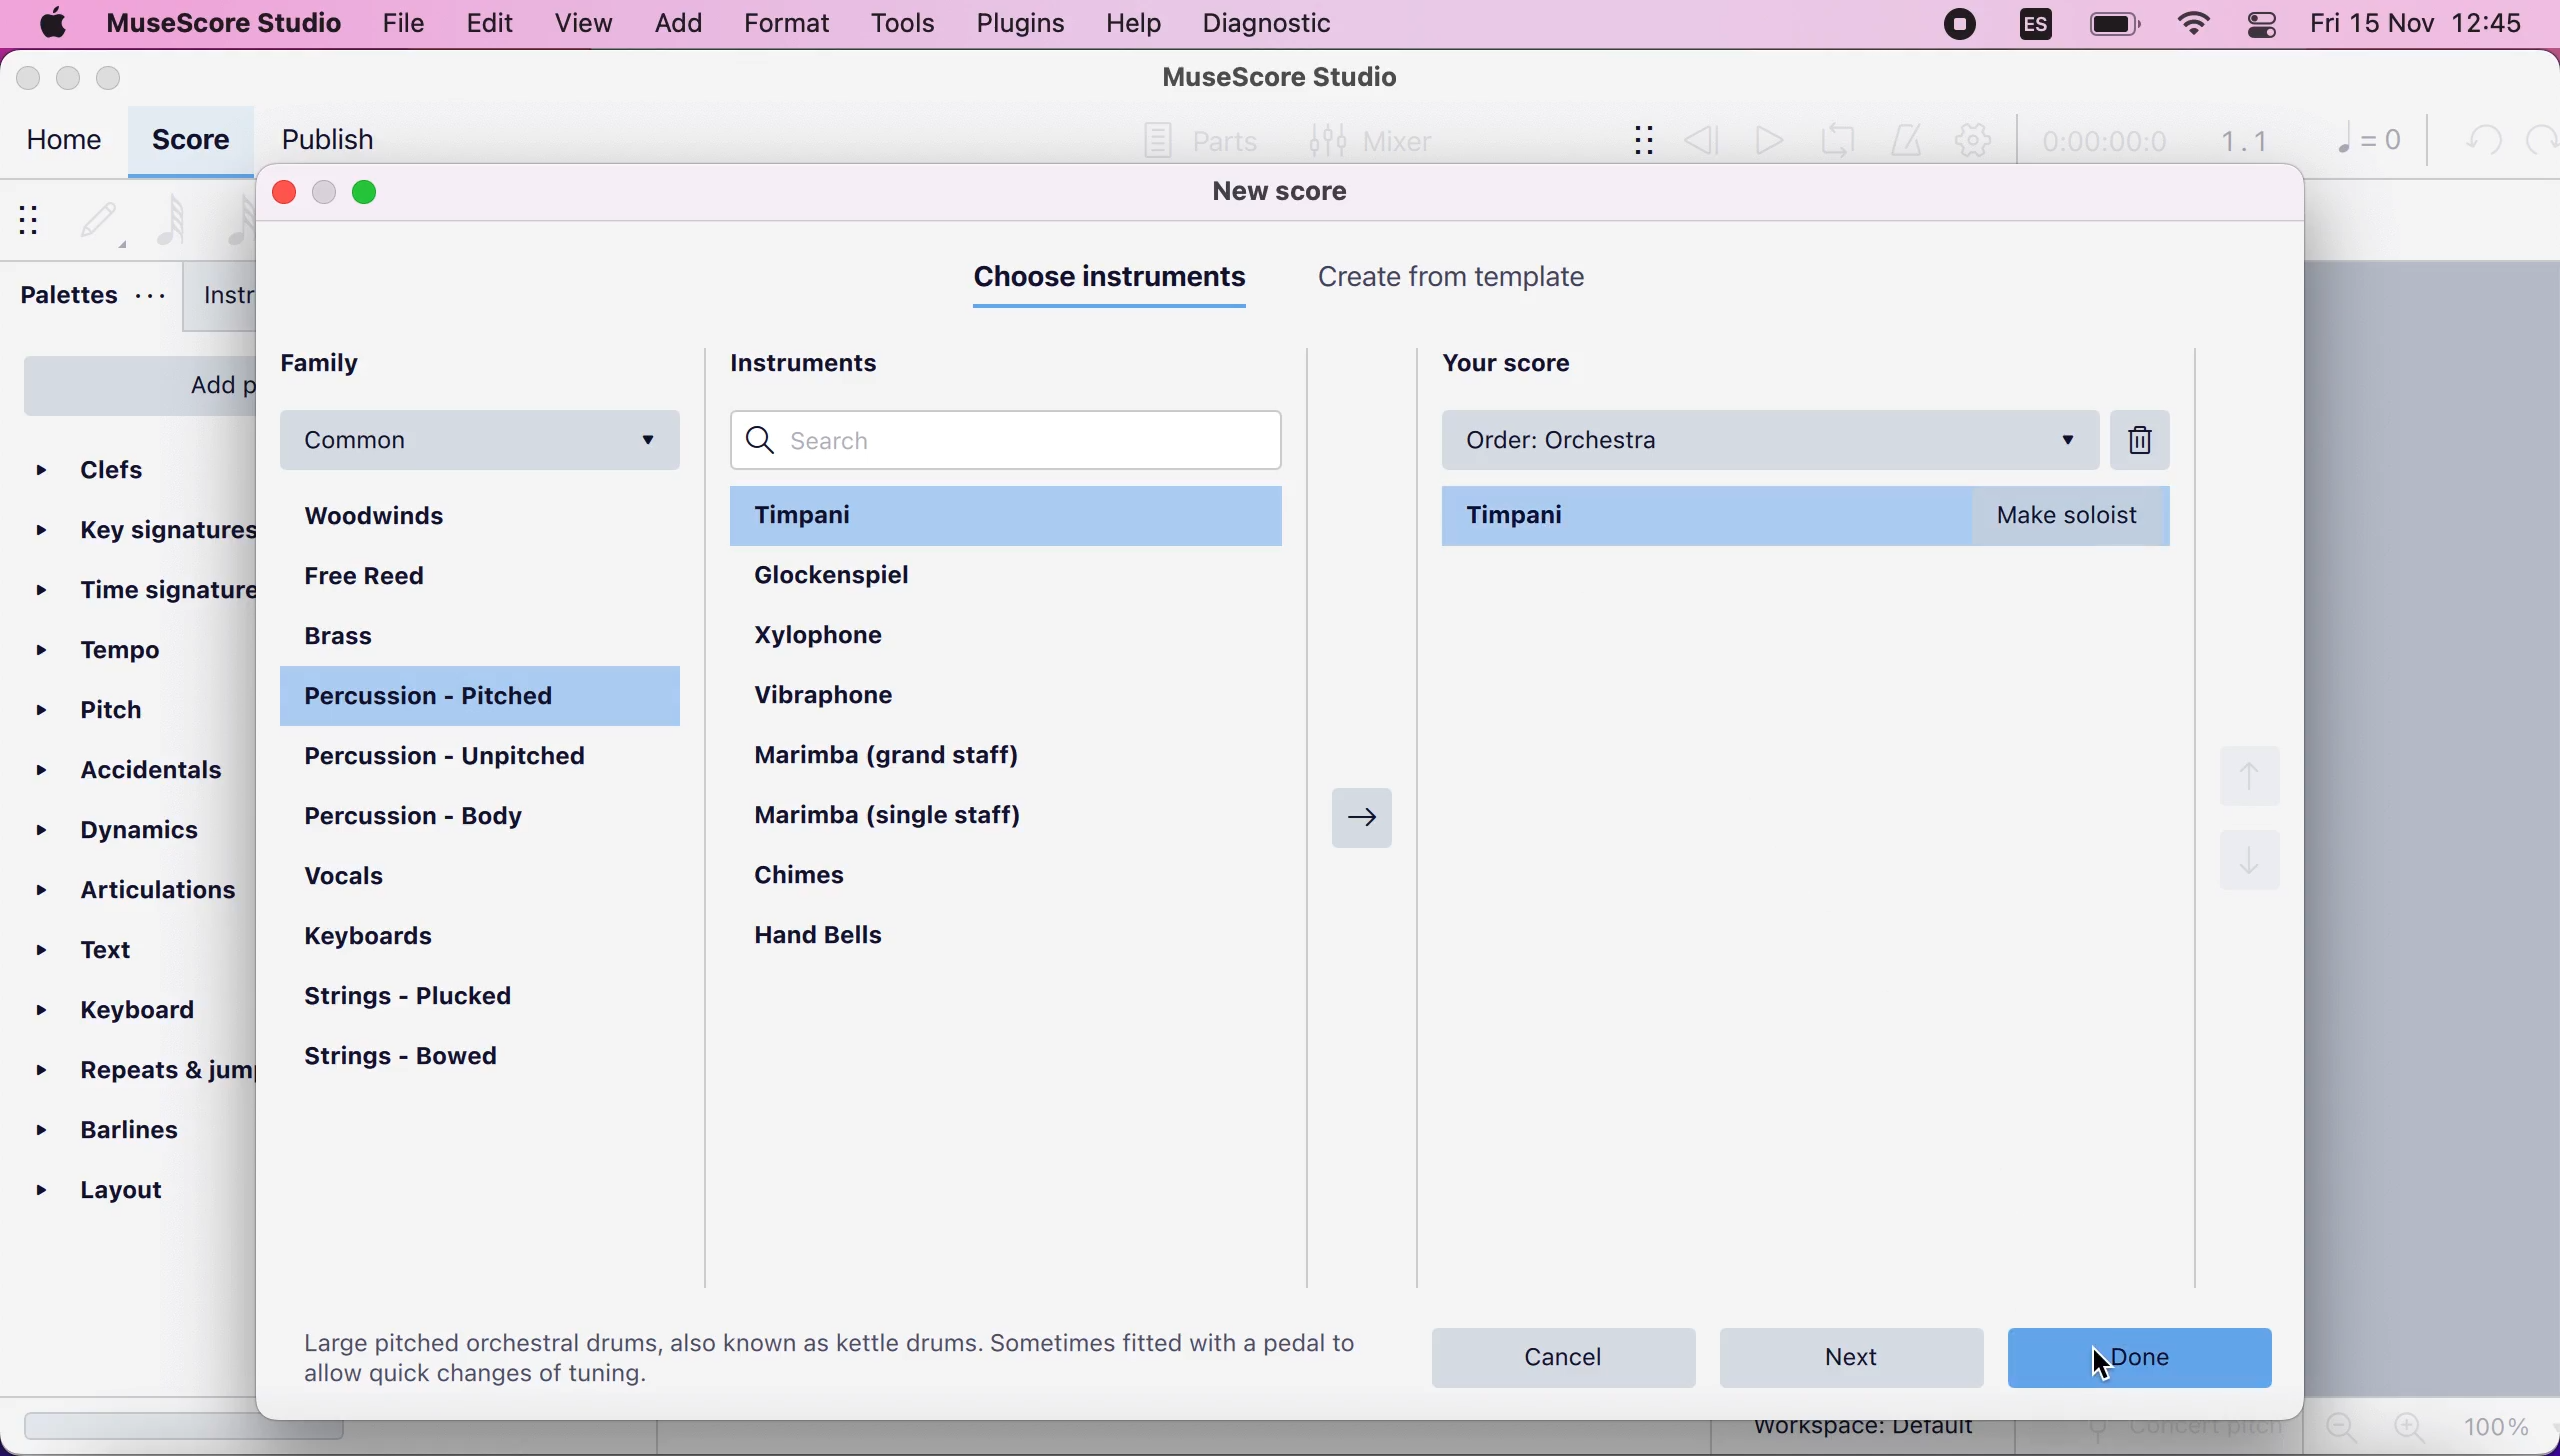 This screenshot has width=2560, height=1456. Describe the element at coordinates (485, 21) in the screenshot. I see `edit` at that location.